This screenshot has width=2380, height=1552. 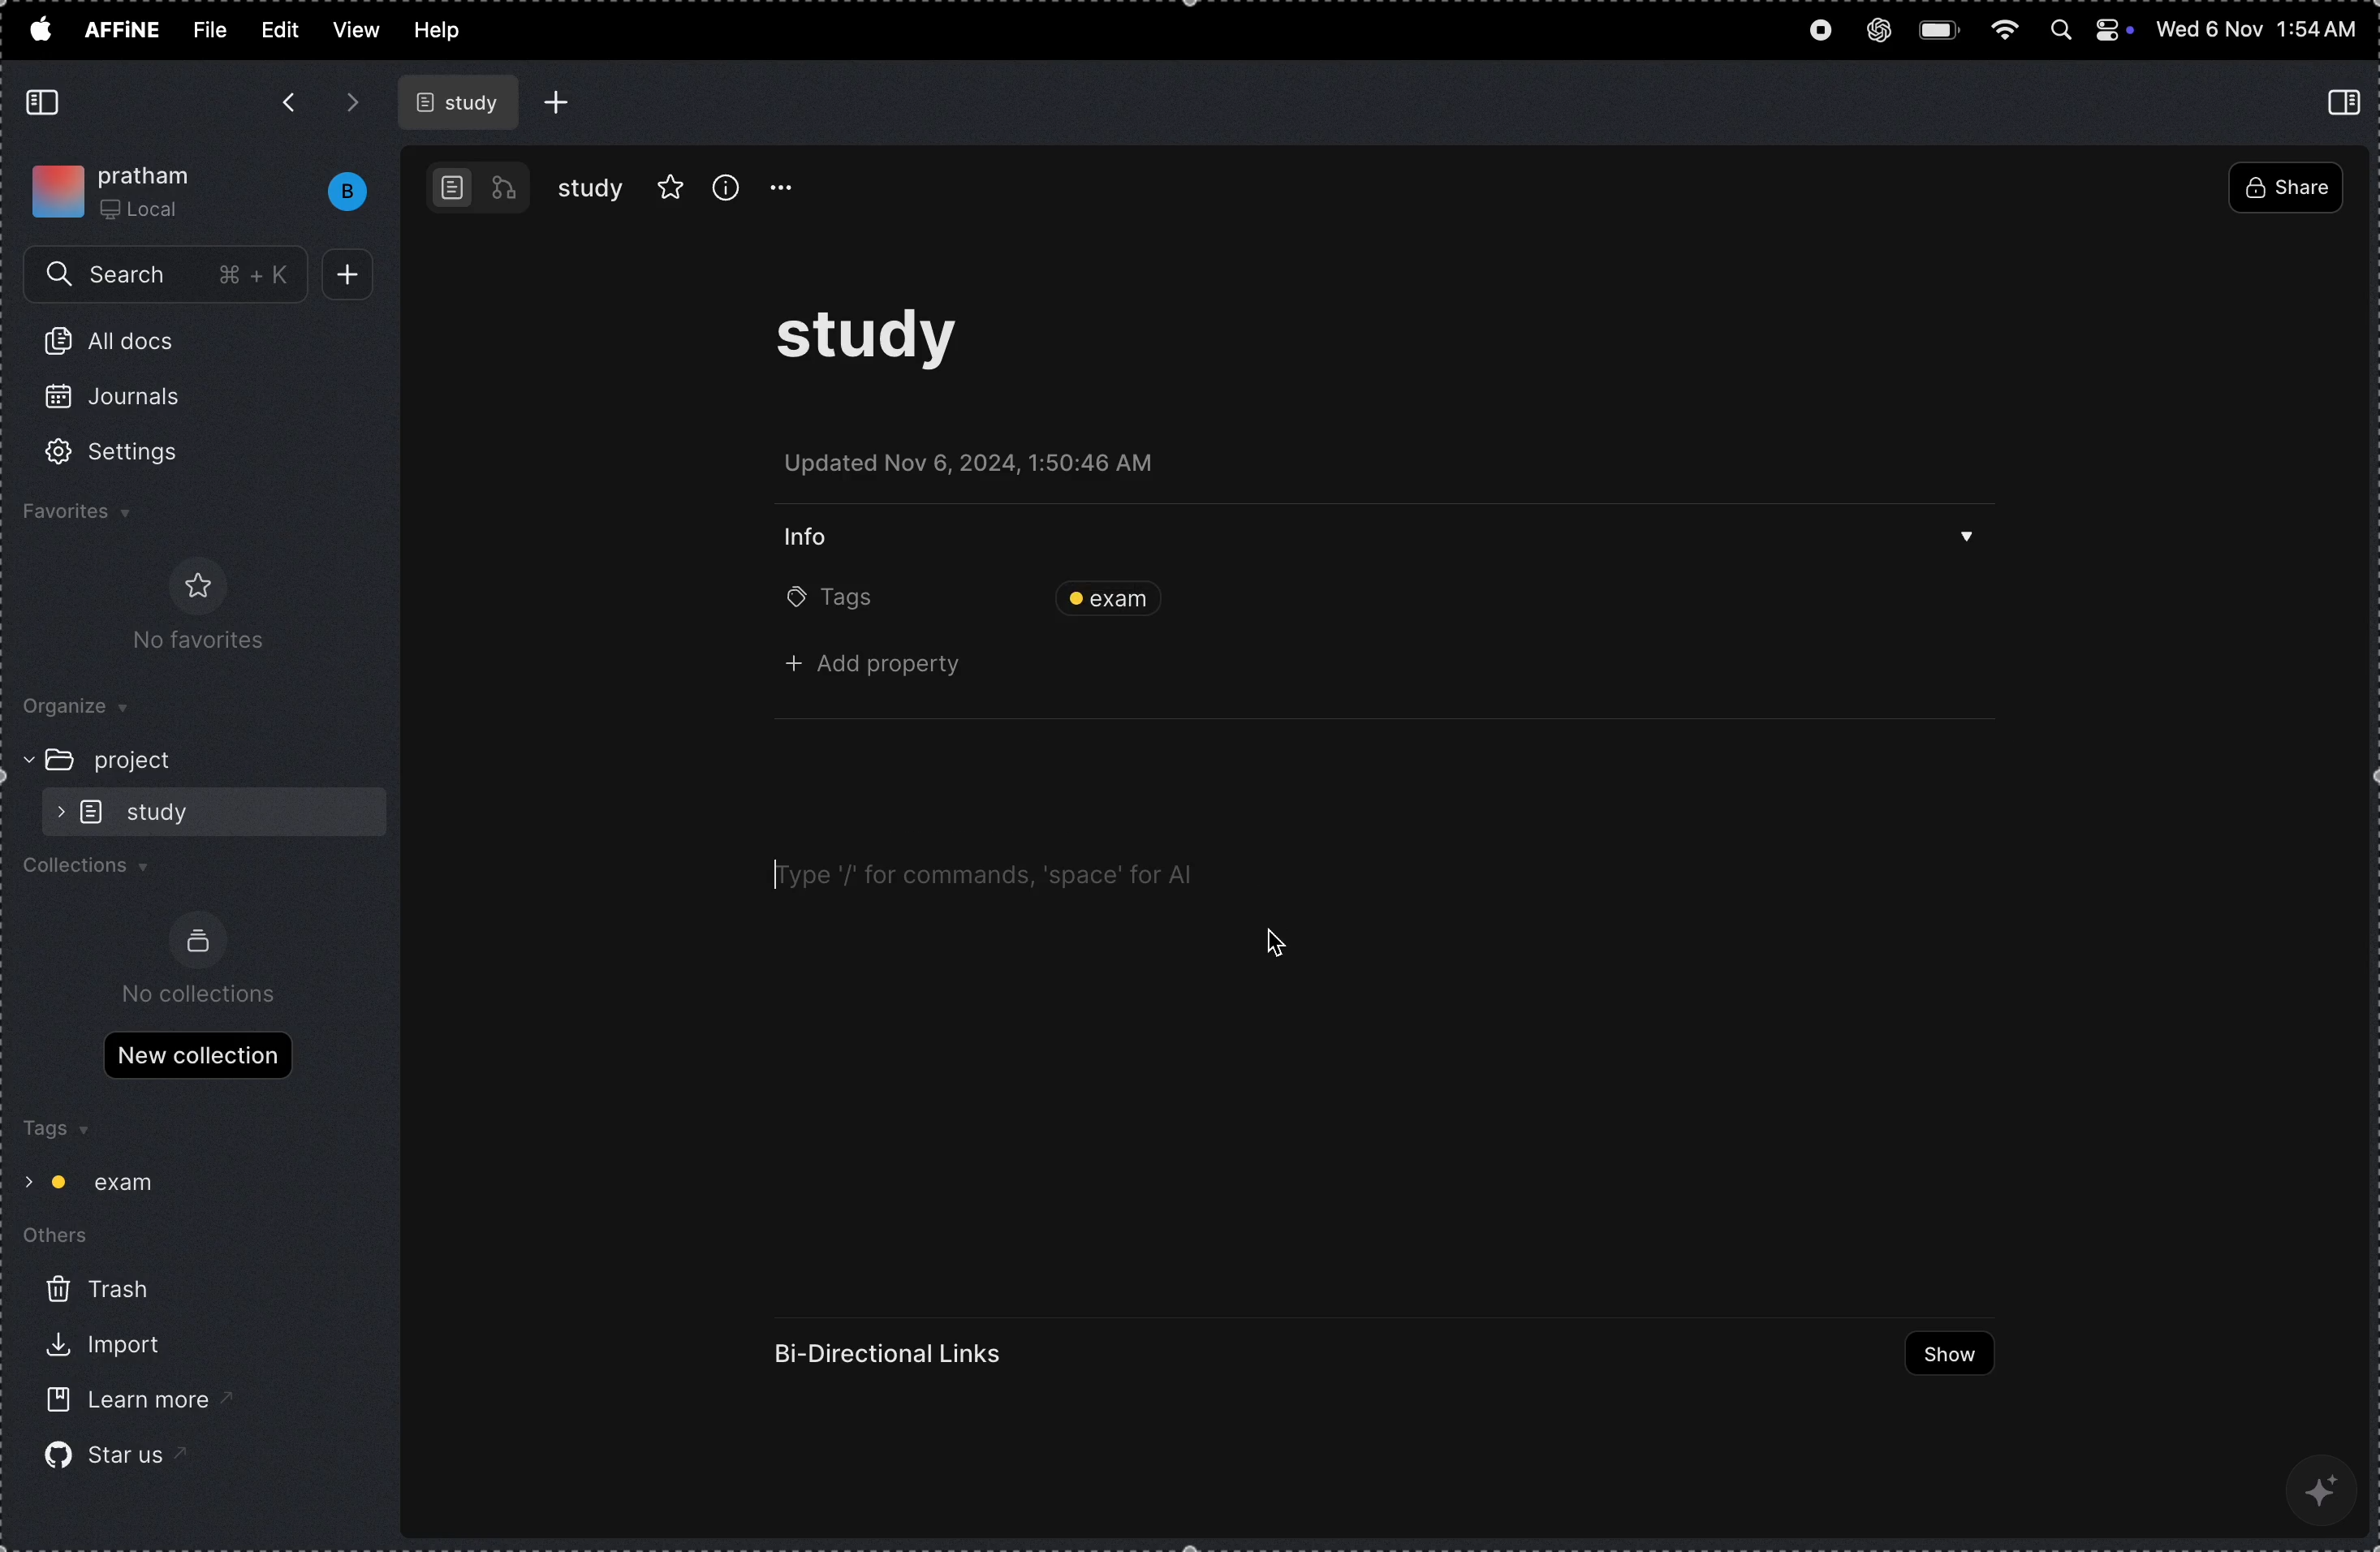 I want to click on share, so click(x=2284, y=190).